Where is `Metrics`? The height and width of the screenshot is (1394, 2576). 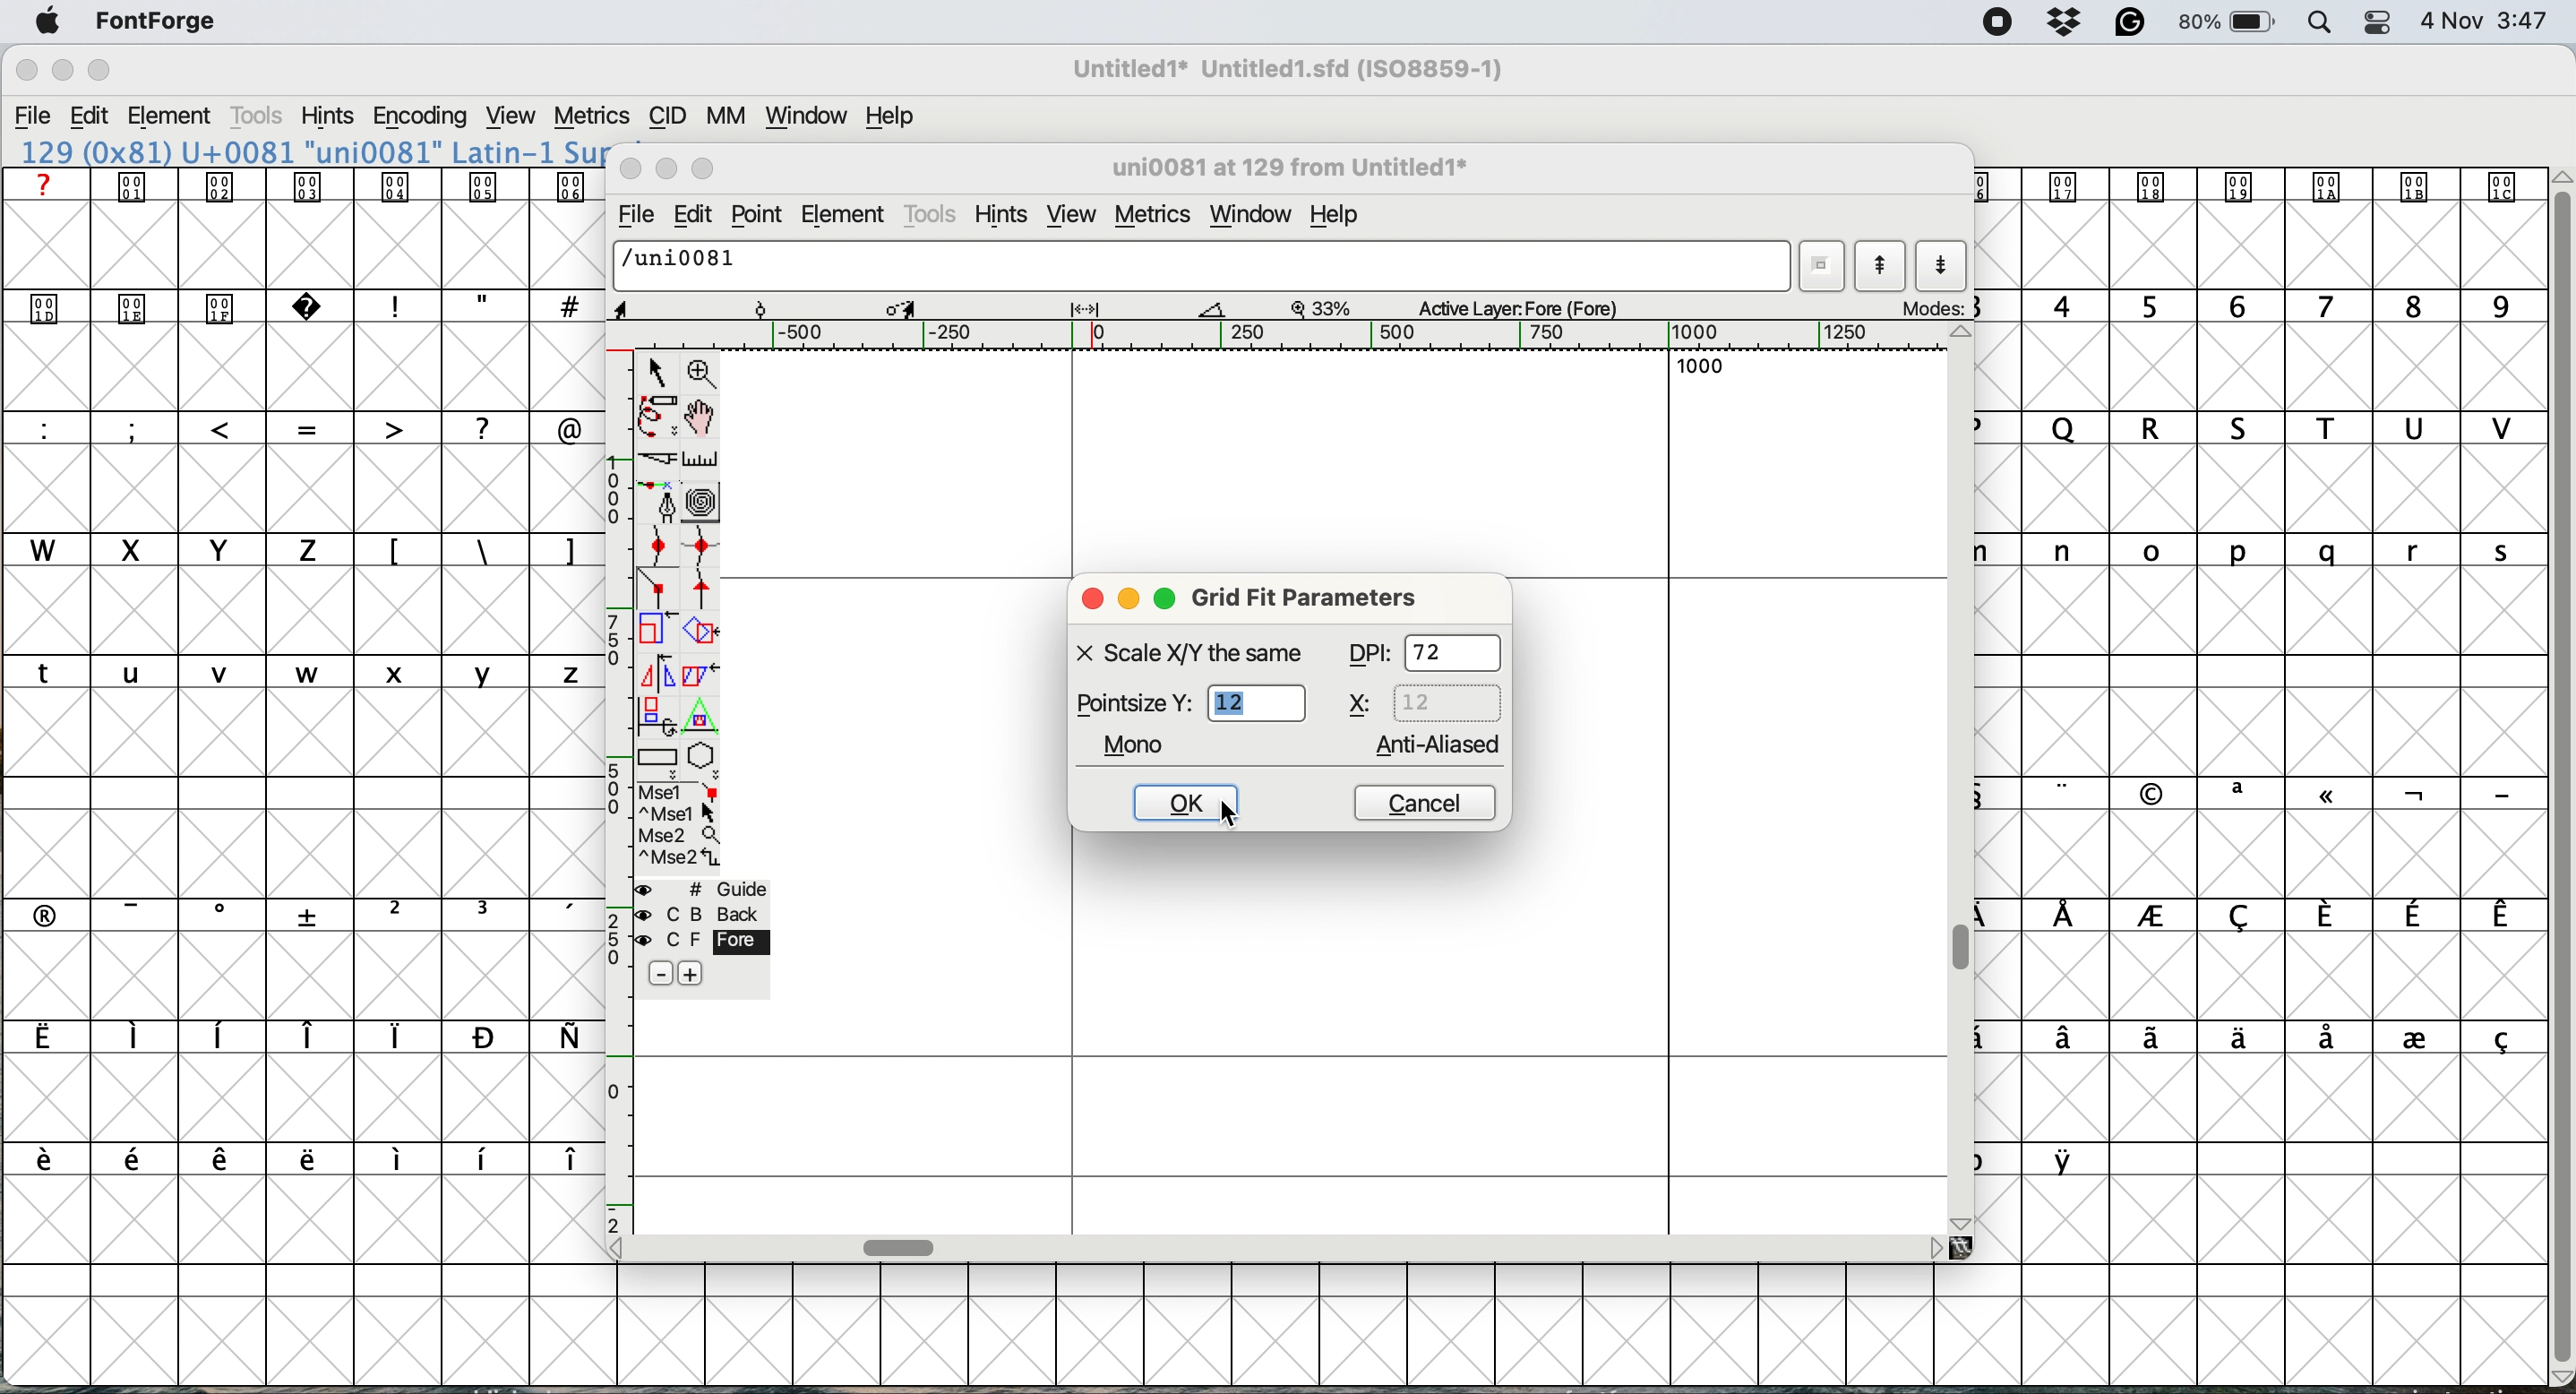
Metrics is located at coordinates (590, 119).